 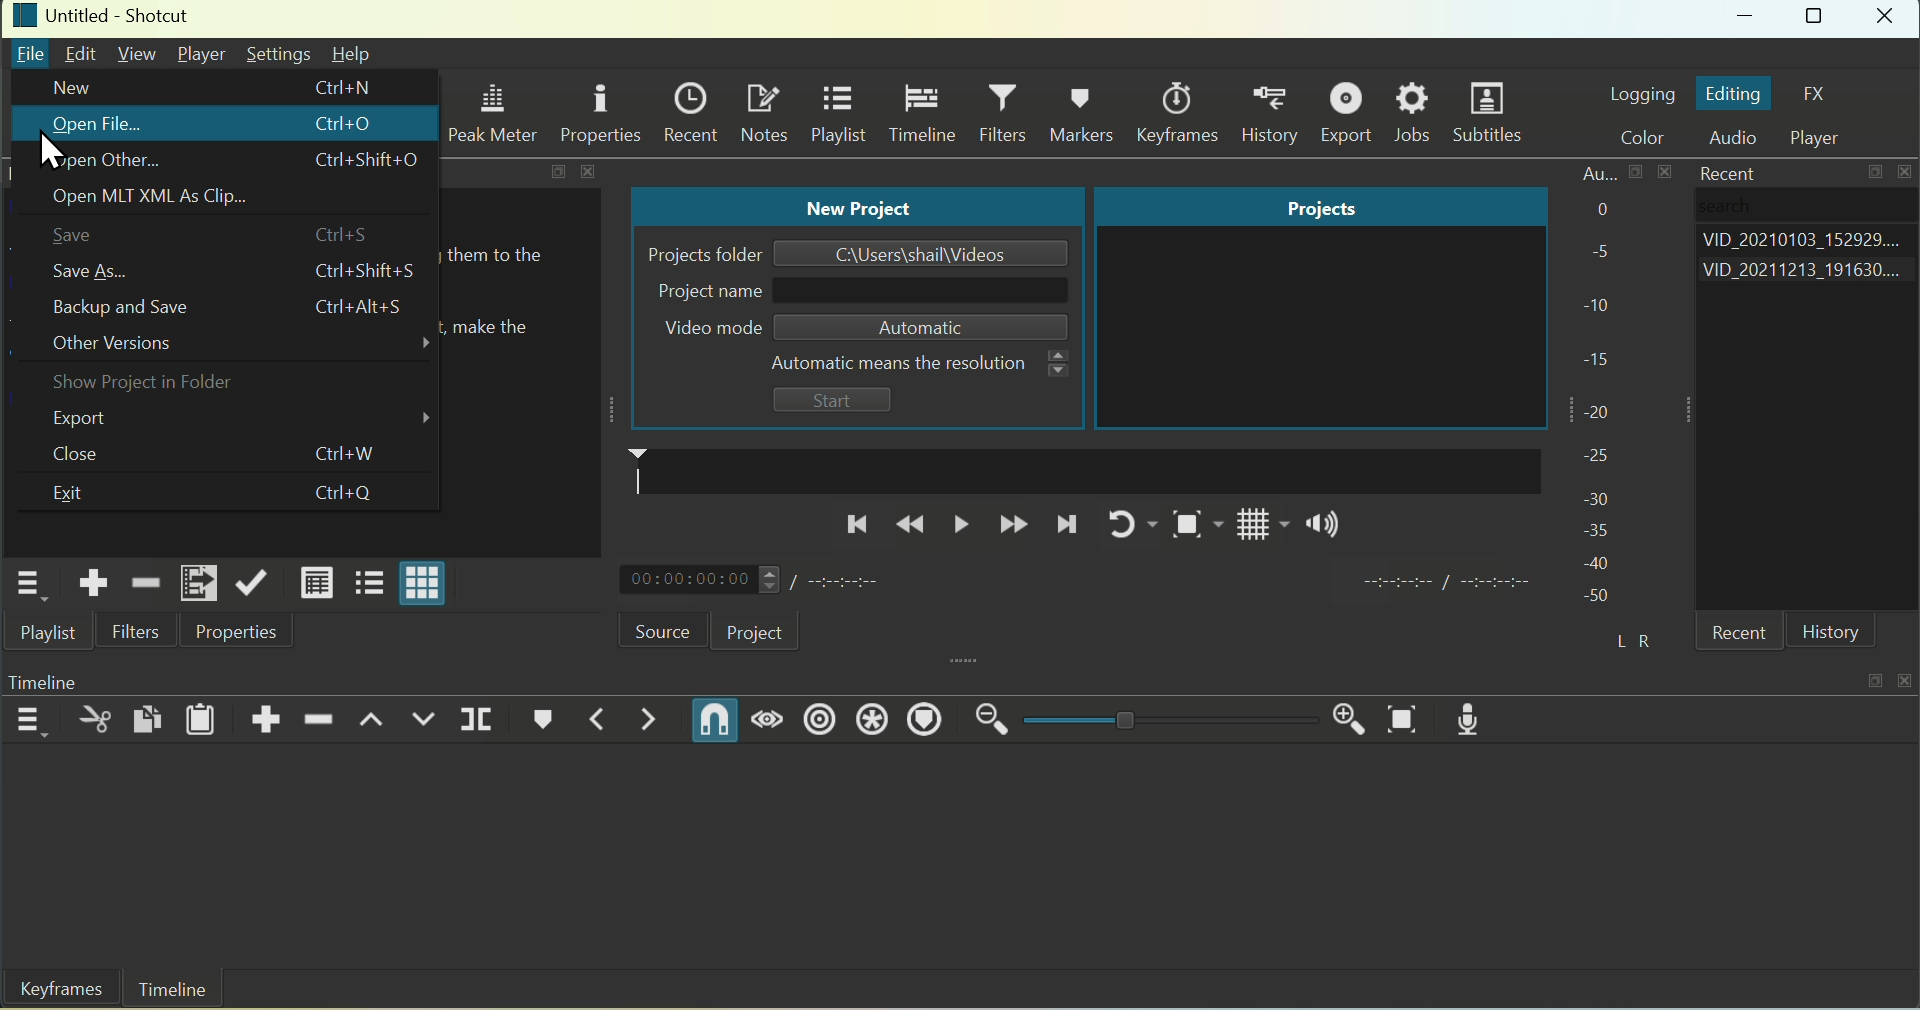 What do you see at coordinates (1477, 718) in the screenshot?
I see `Mic` at bounding box center [1477, 718].